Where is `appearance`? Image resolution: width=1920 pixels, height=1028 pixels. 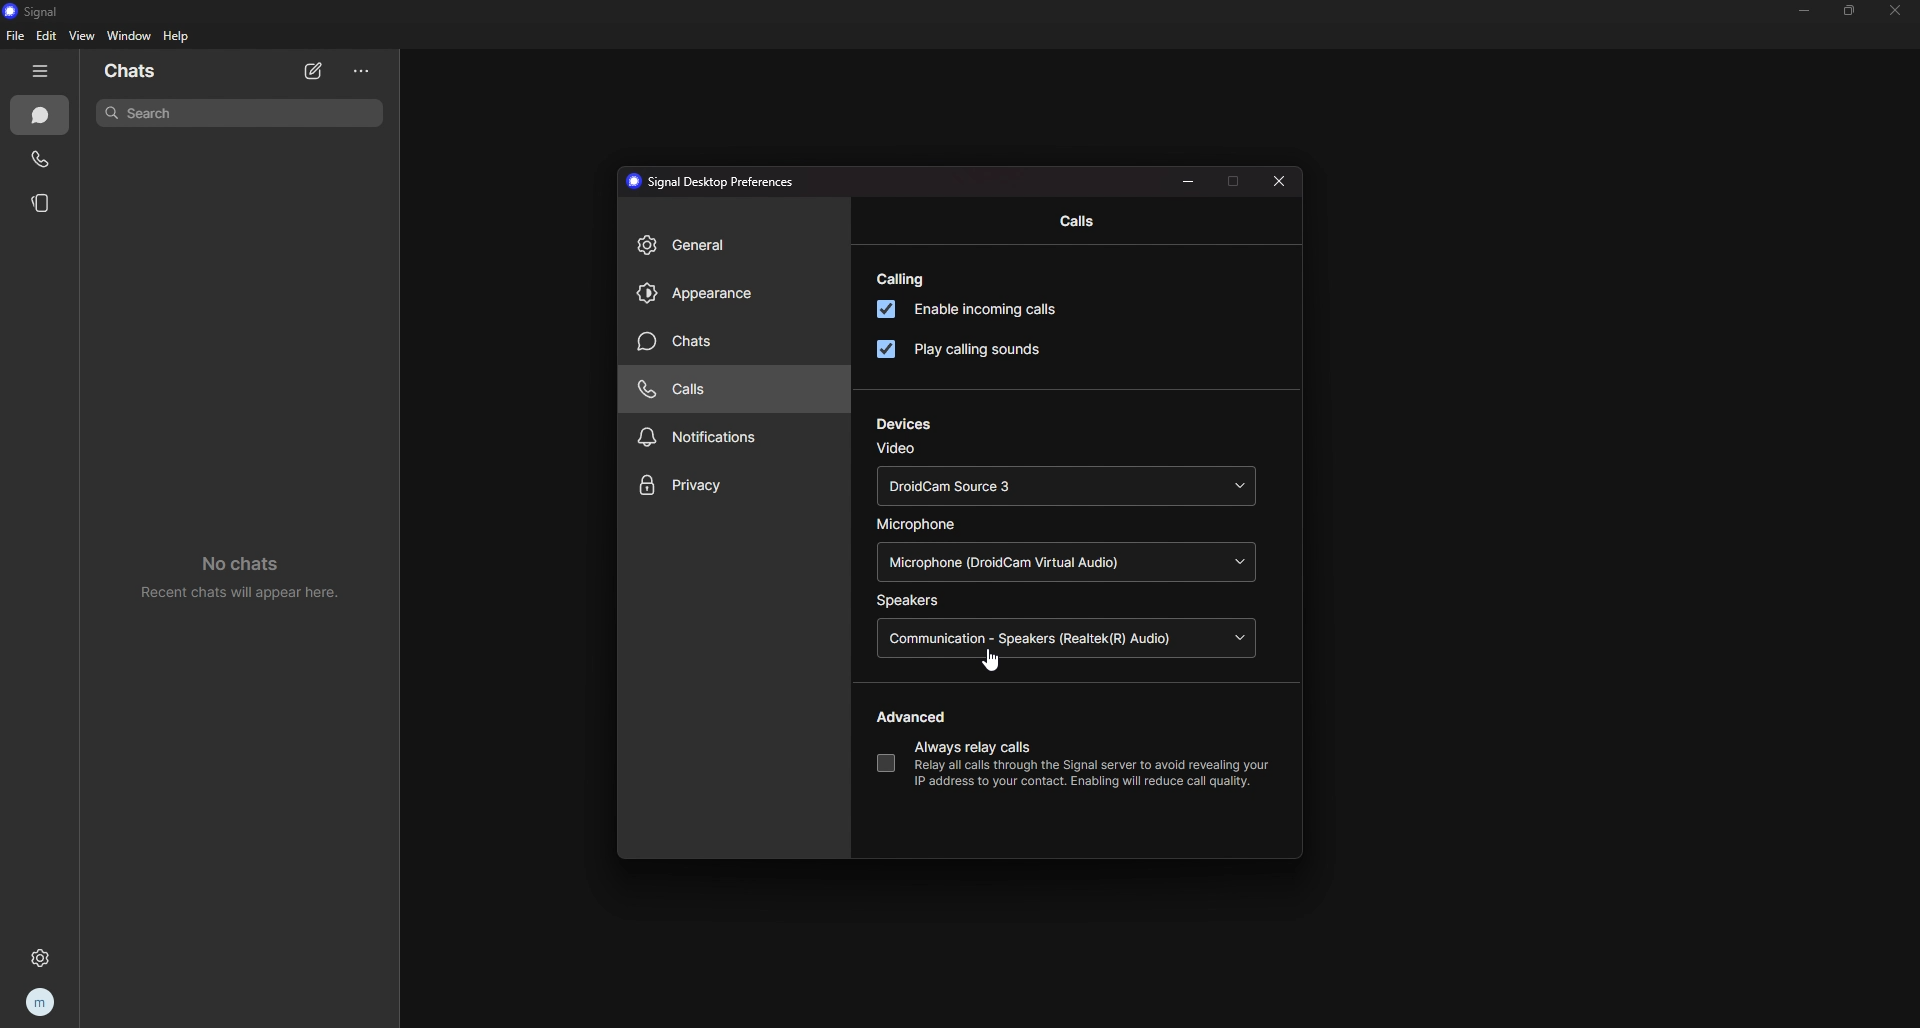 appearance is located at coordinates (730, 294).